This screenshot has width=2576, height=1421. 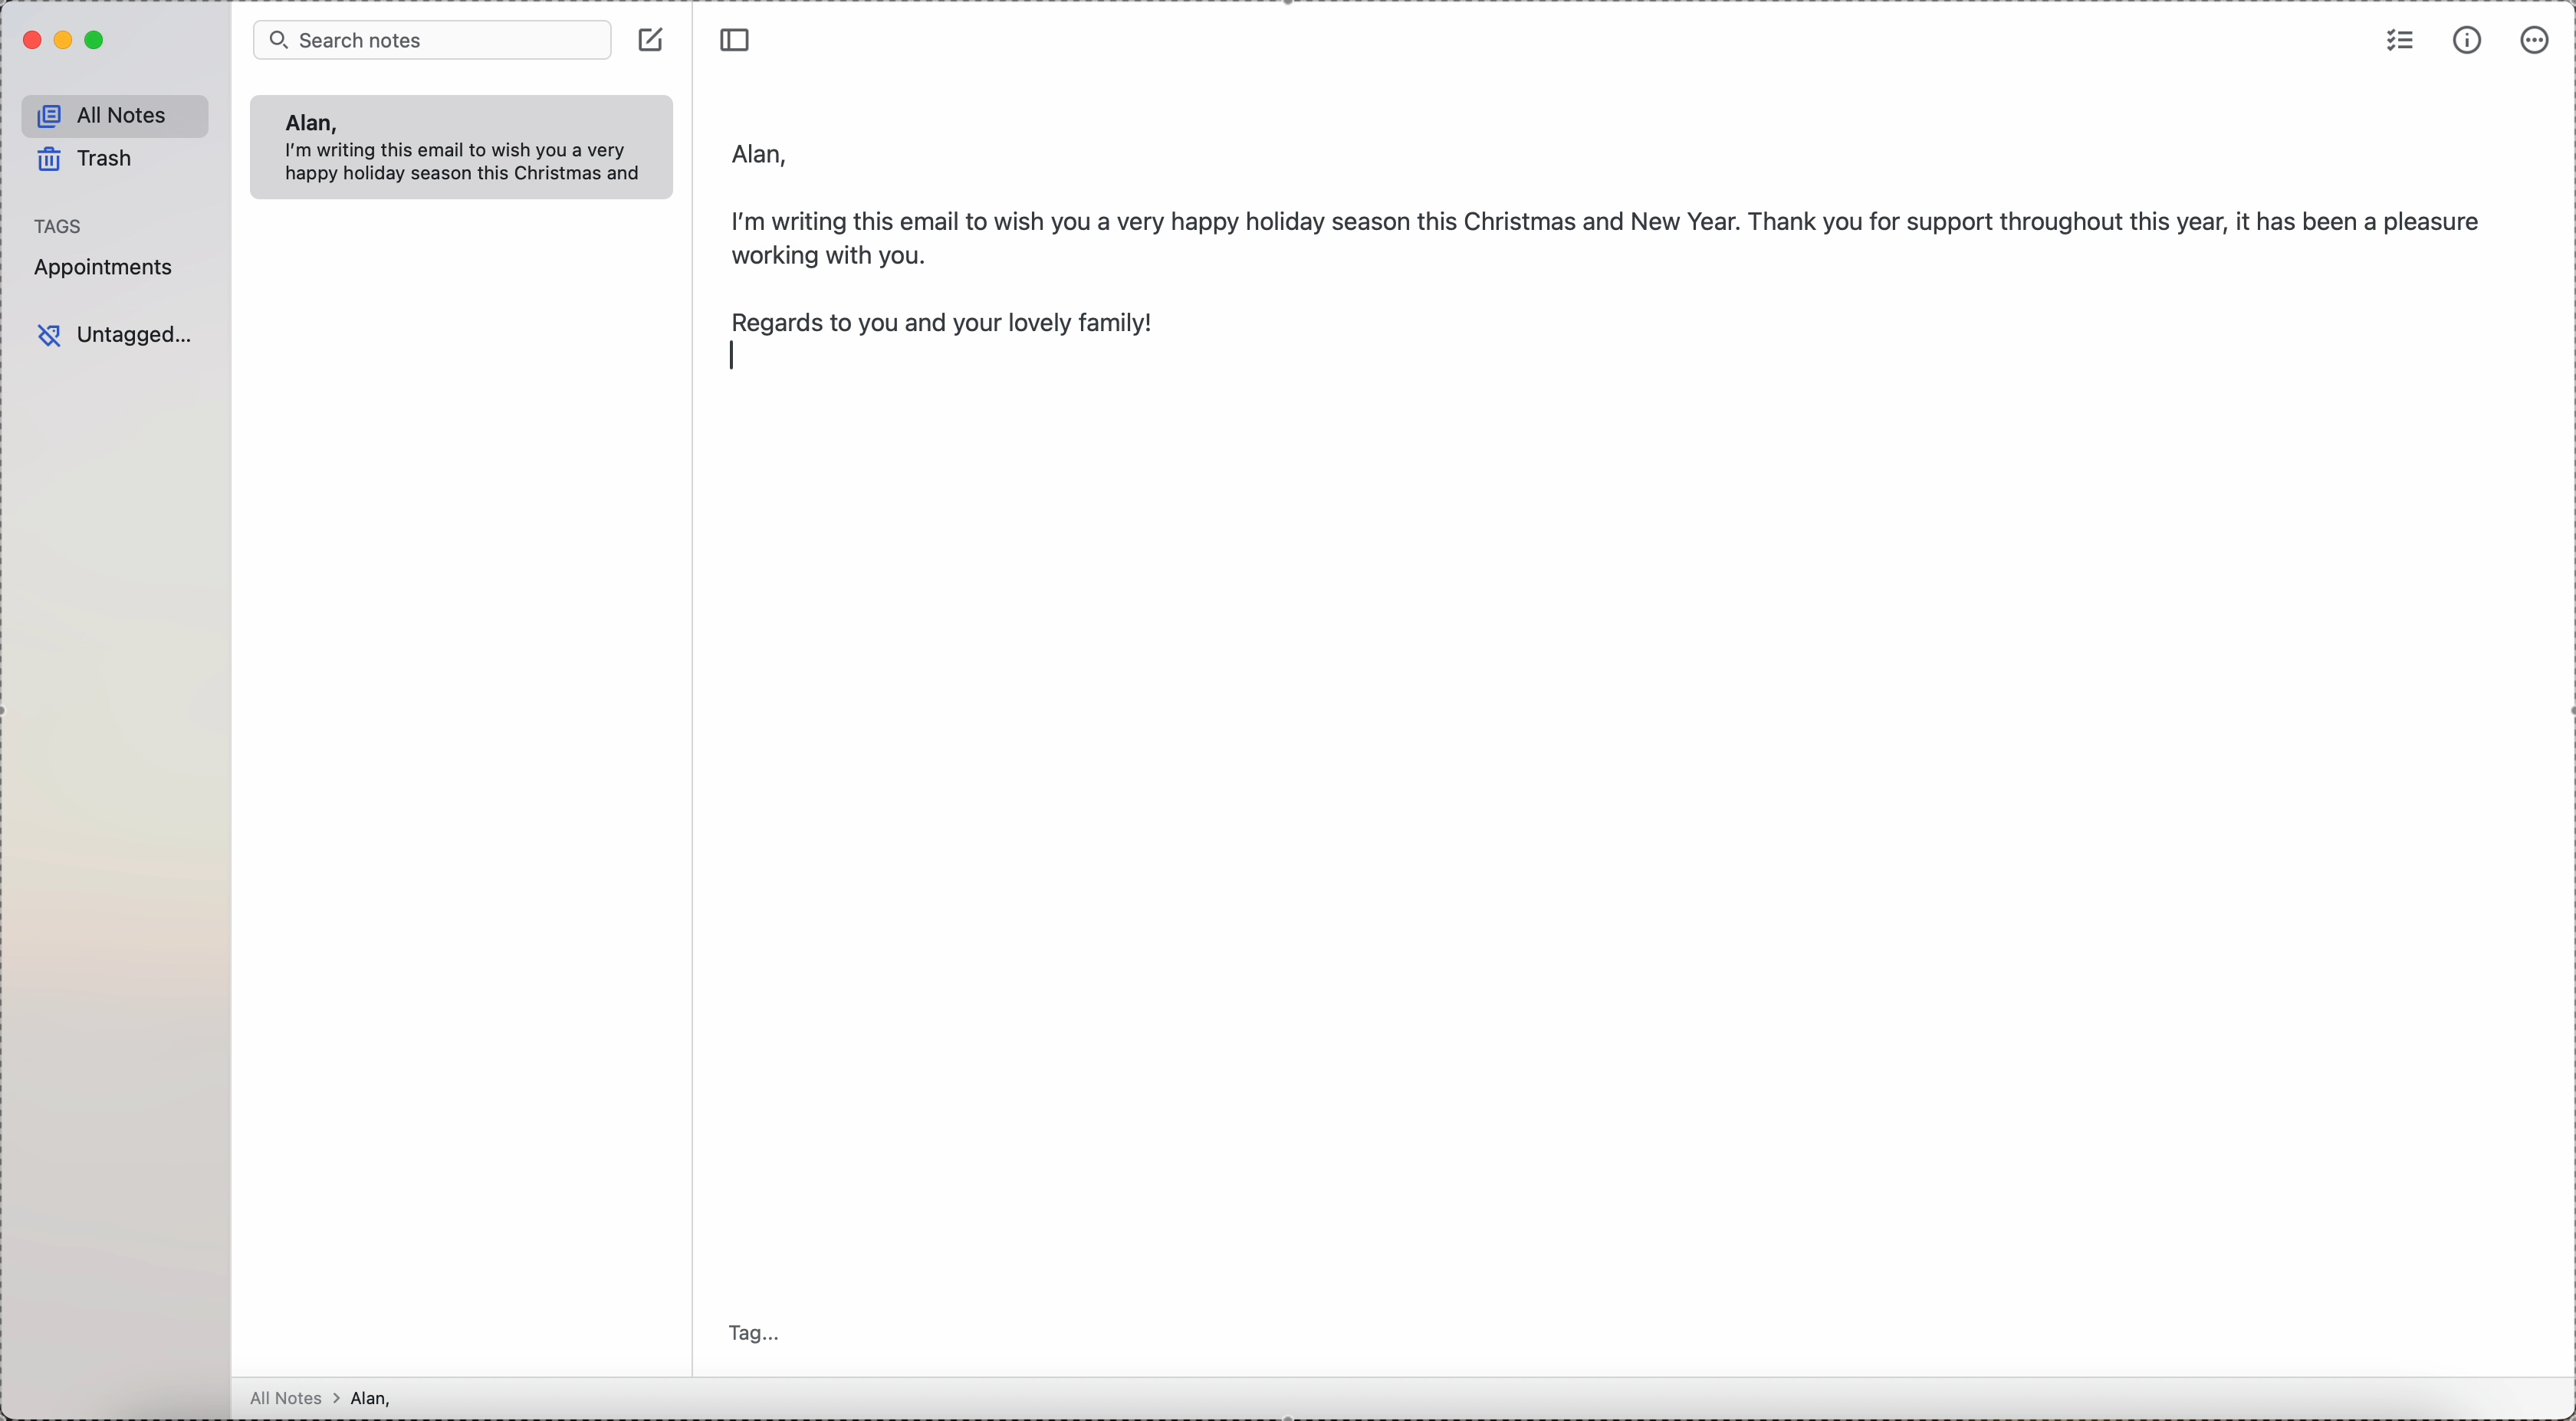 What do you see at coordinates (957, 320) in the screenshot?
I see `regards` at bounding box center [957, 320].